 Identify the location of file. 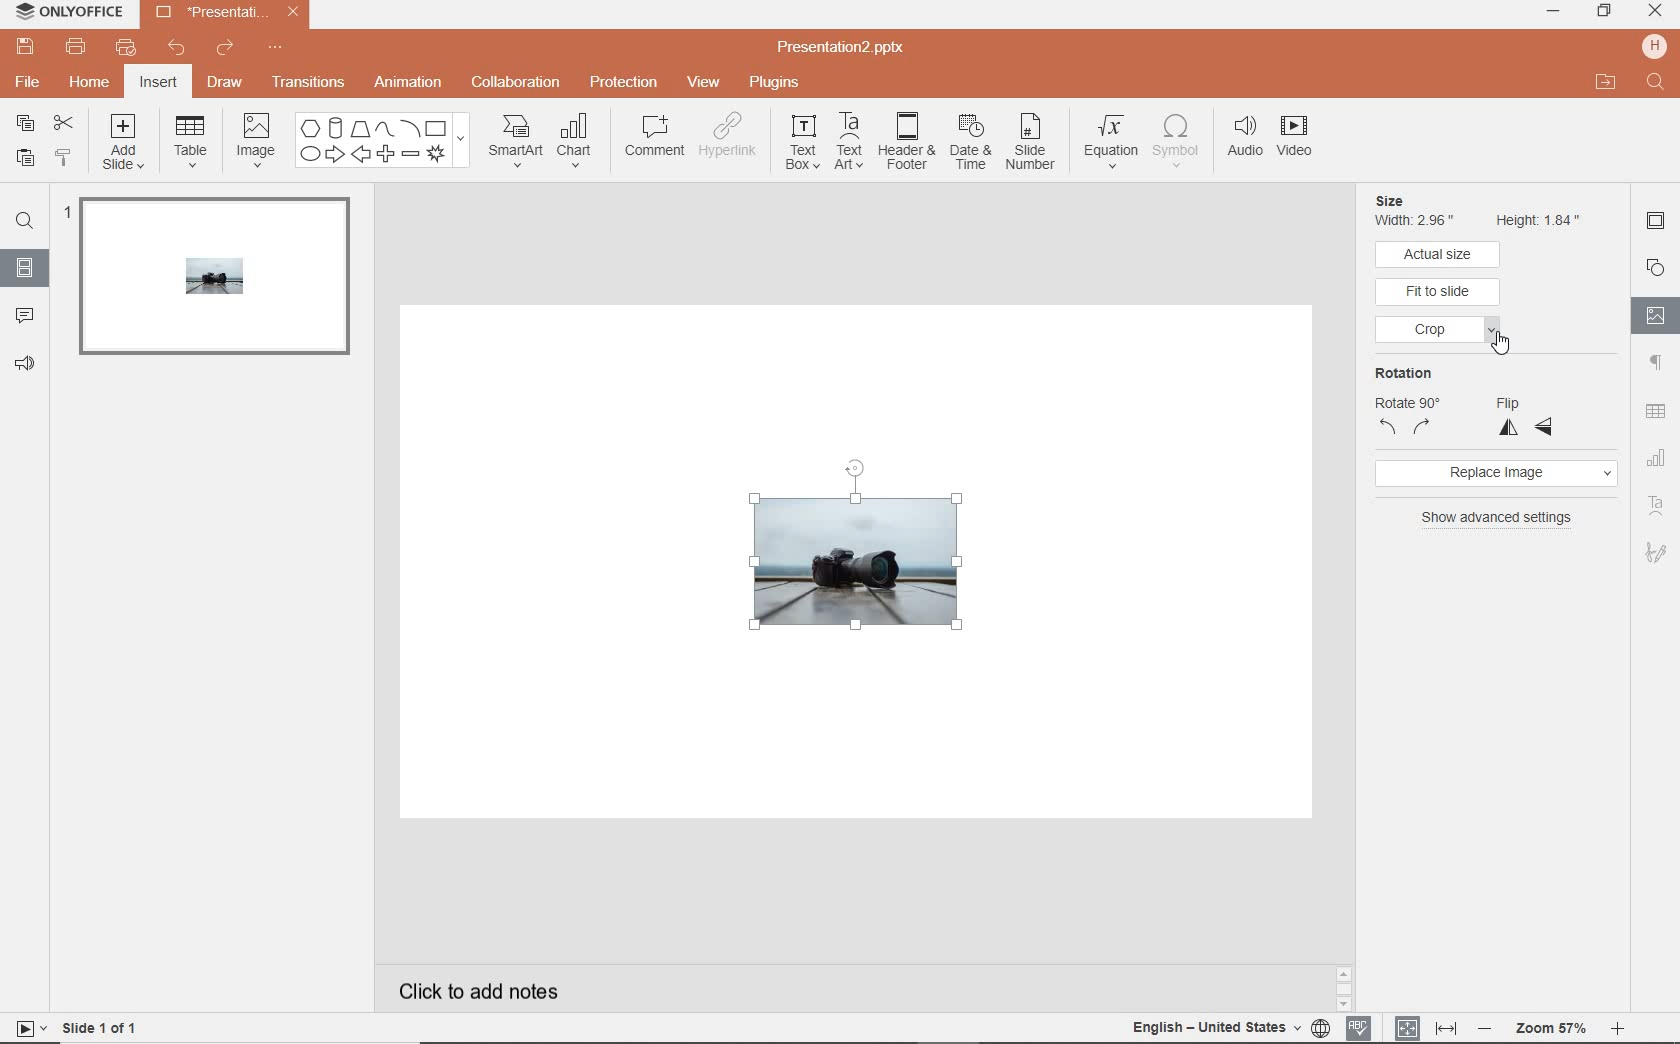
(29, 84).